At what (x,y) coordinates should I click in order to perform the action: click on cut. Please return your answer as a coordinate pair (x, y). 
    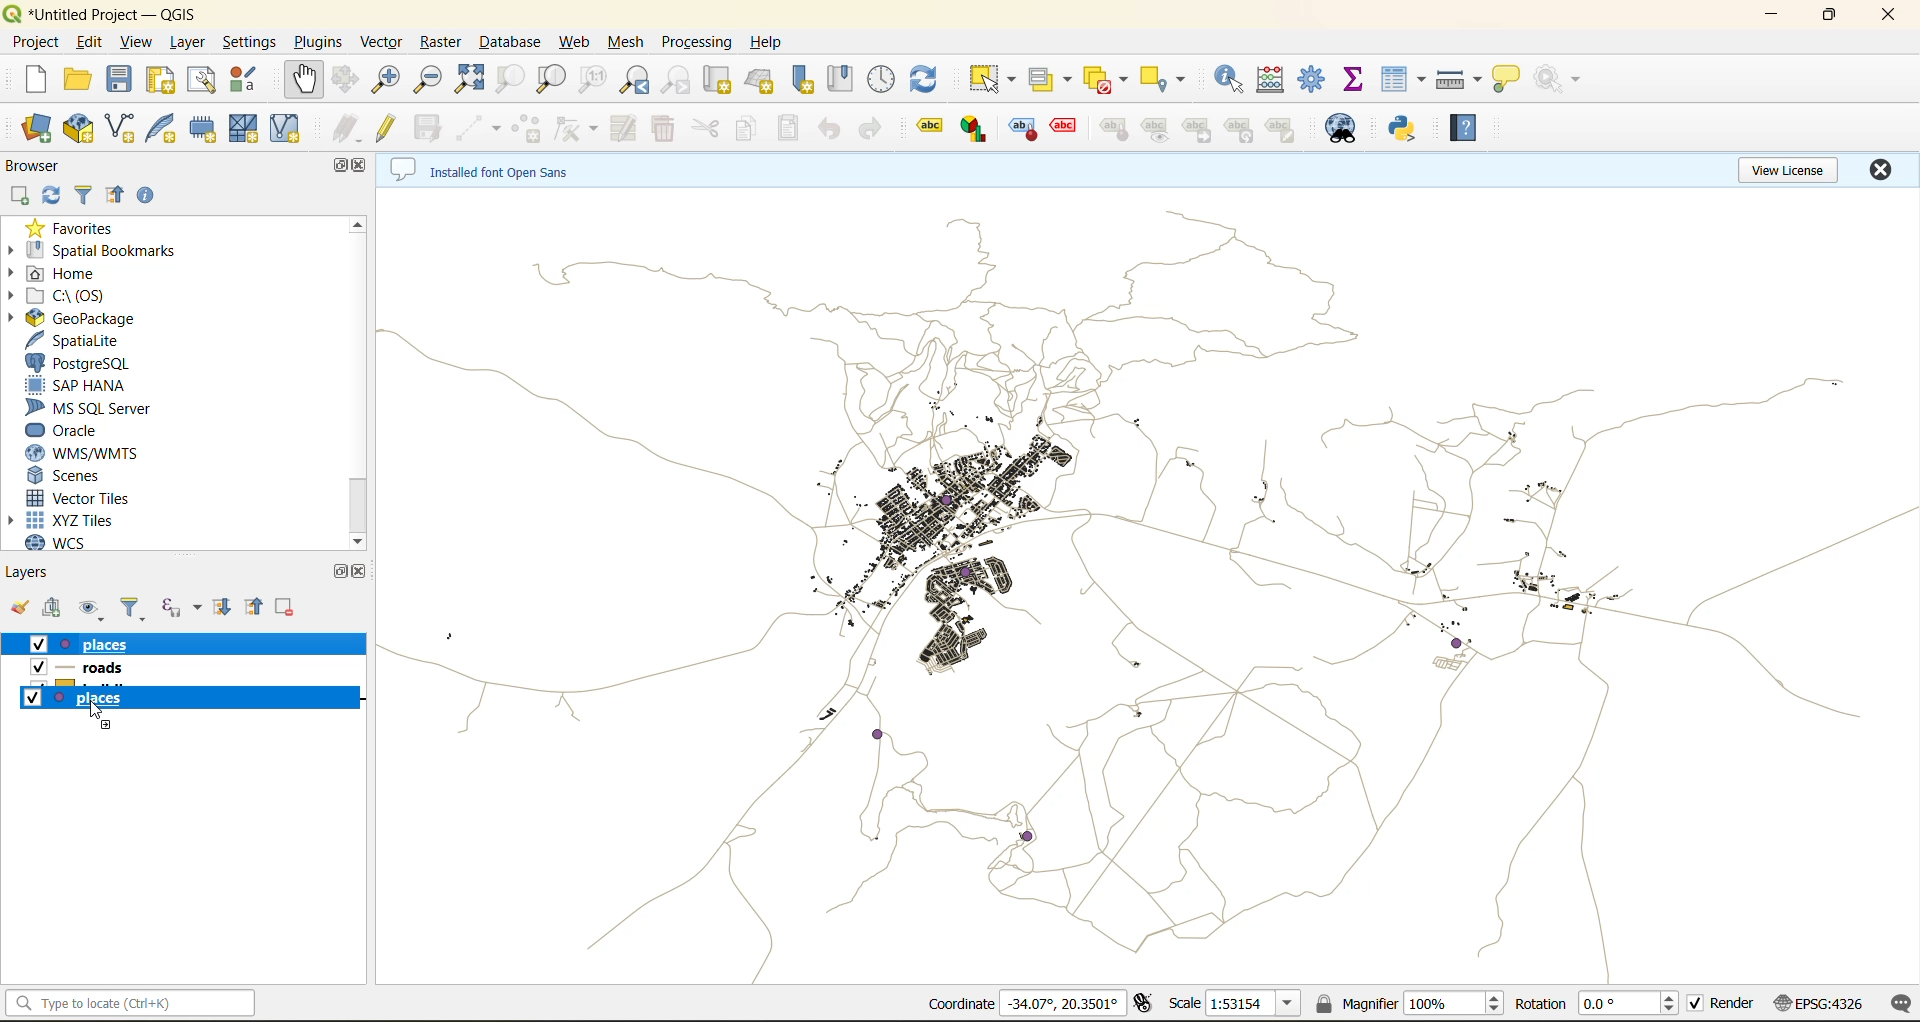
    Looking at the image, I should click on (708, 130).